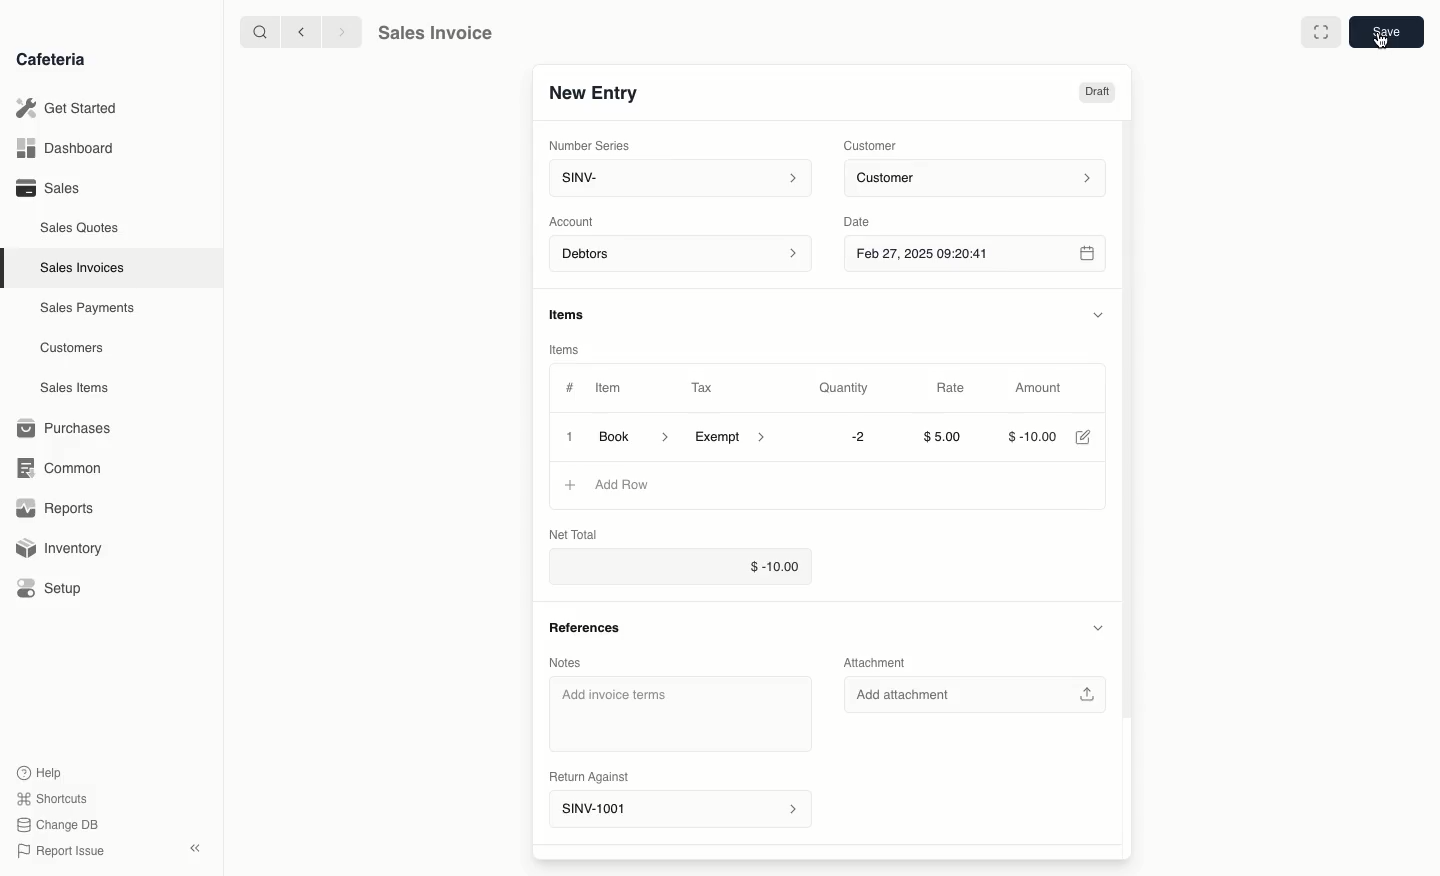  I want to click on Tax, so click(704, 388).